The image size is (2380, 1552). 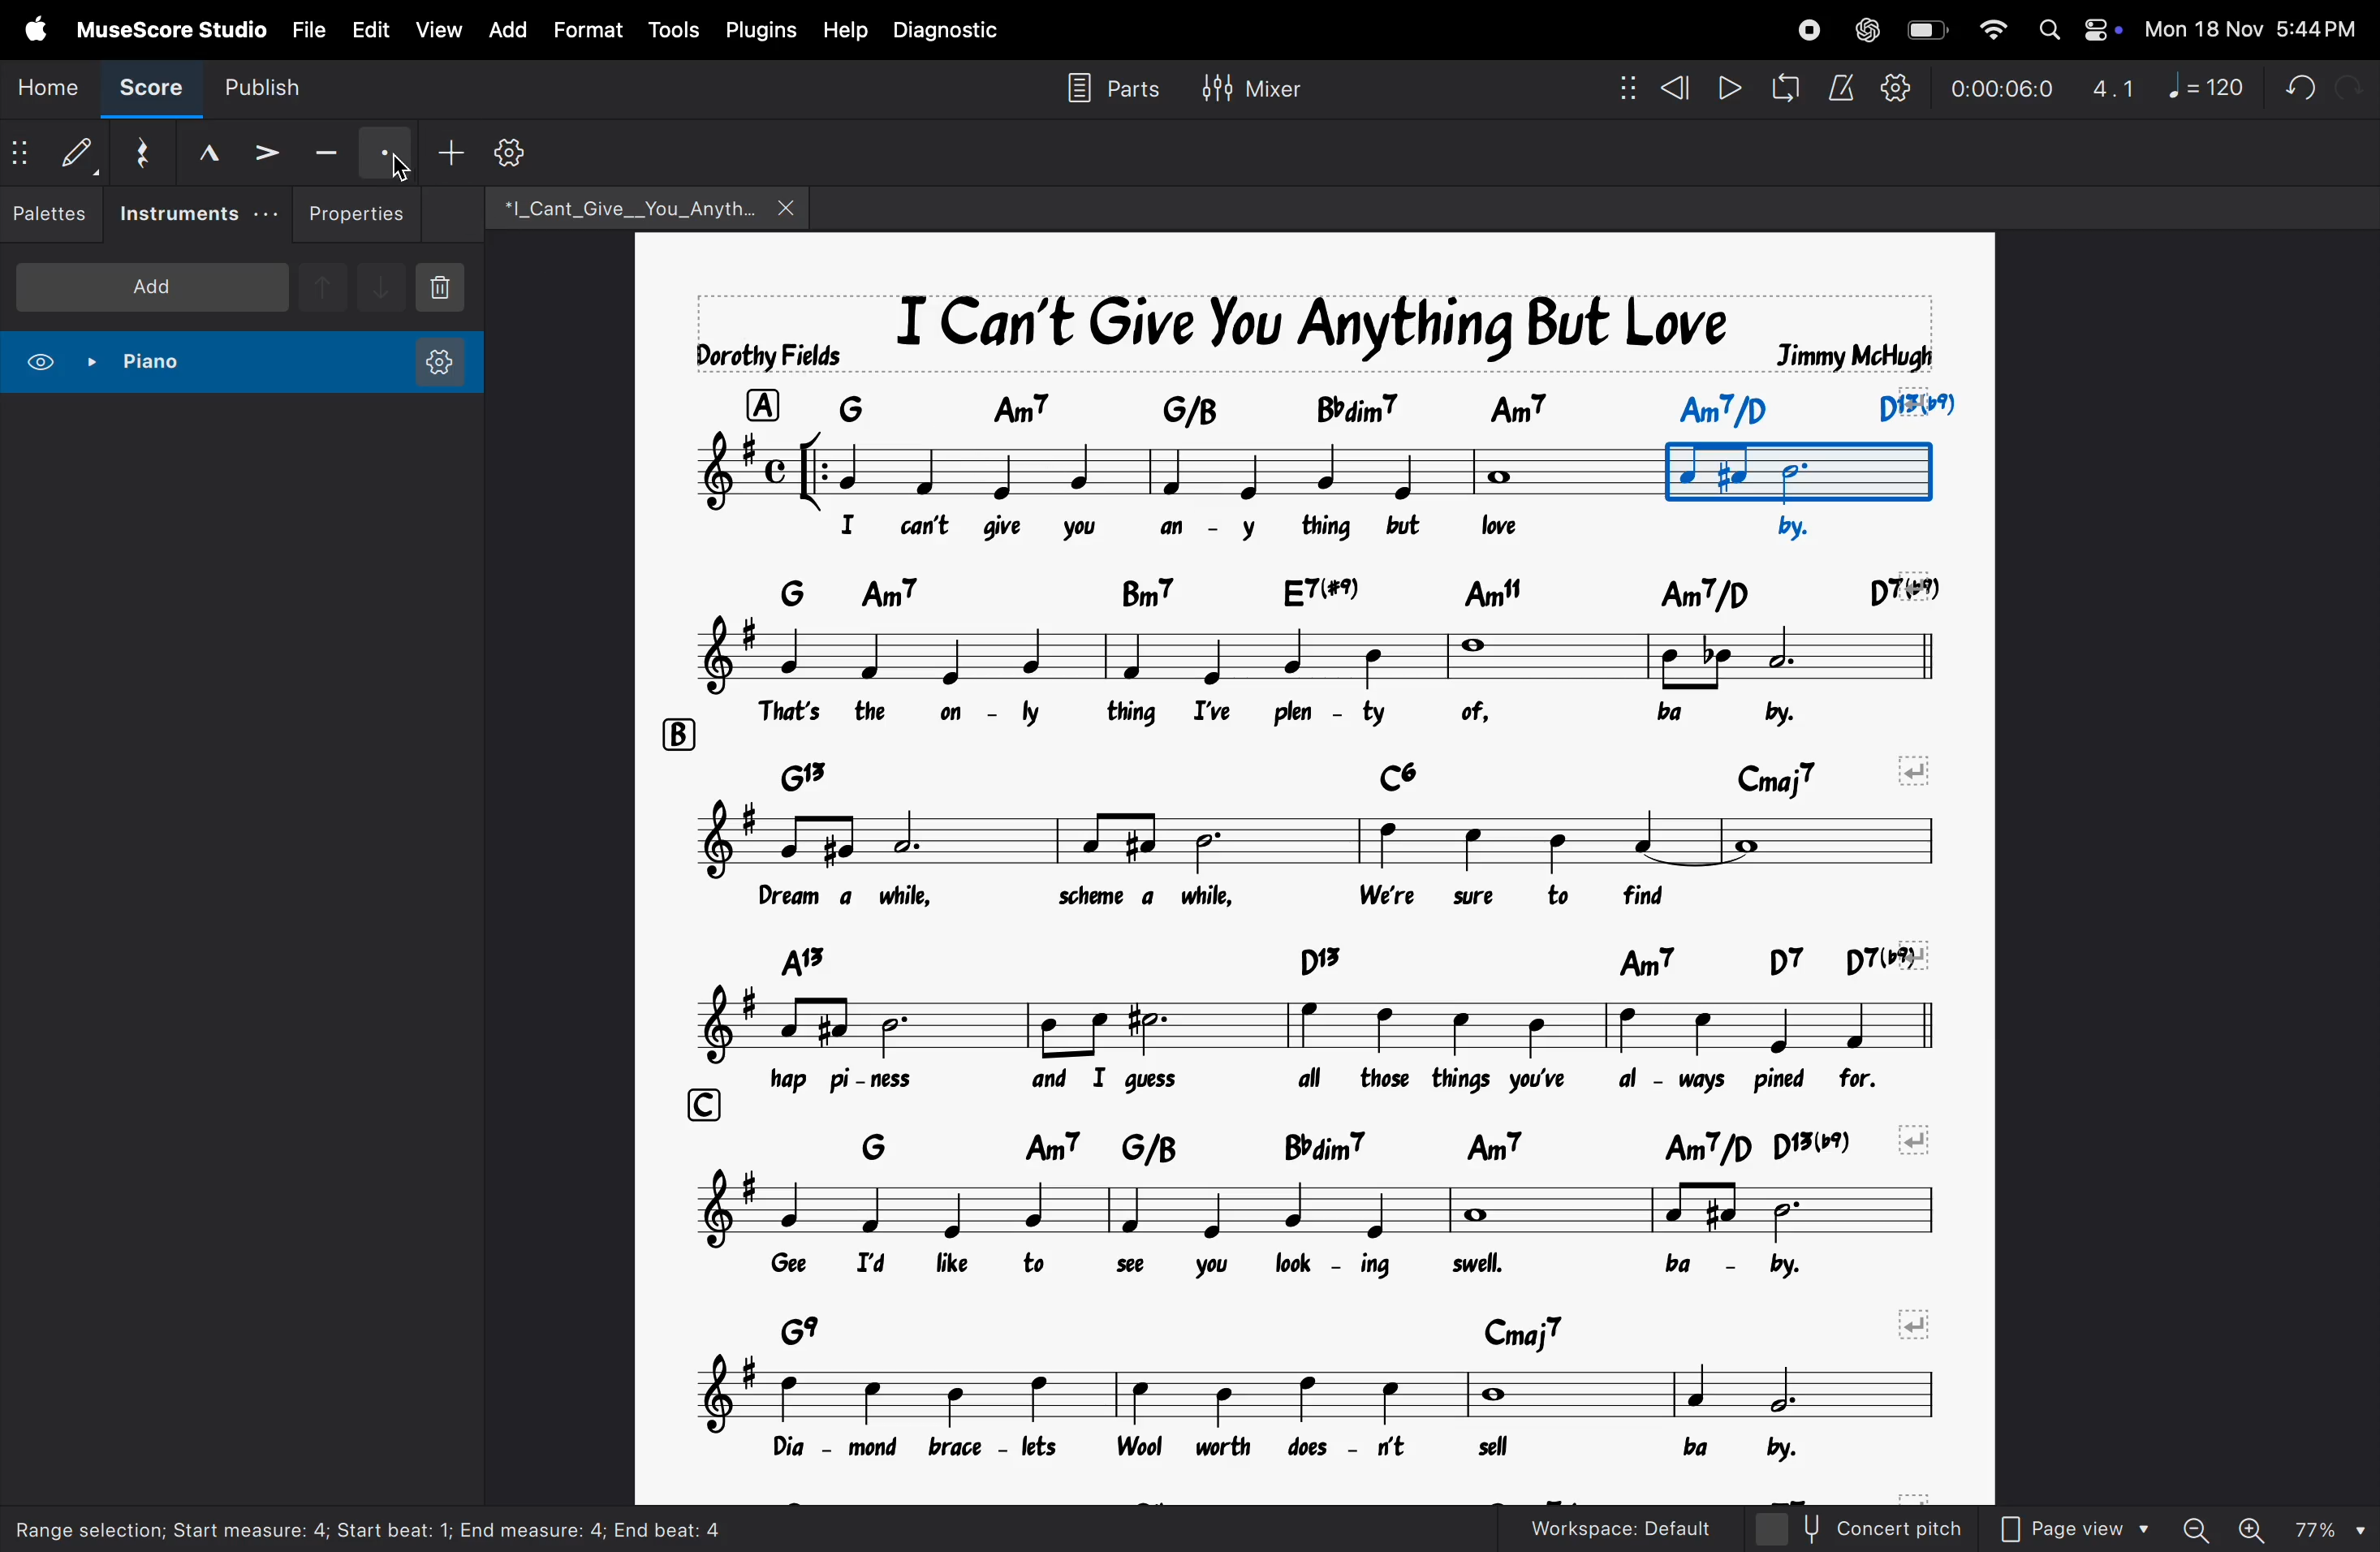 I want to click on chord symbols, so click(x=1339, y=1325).